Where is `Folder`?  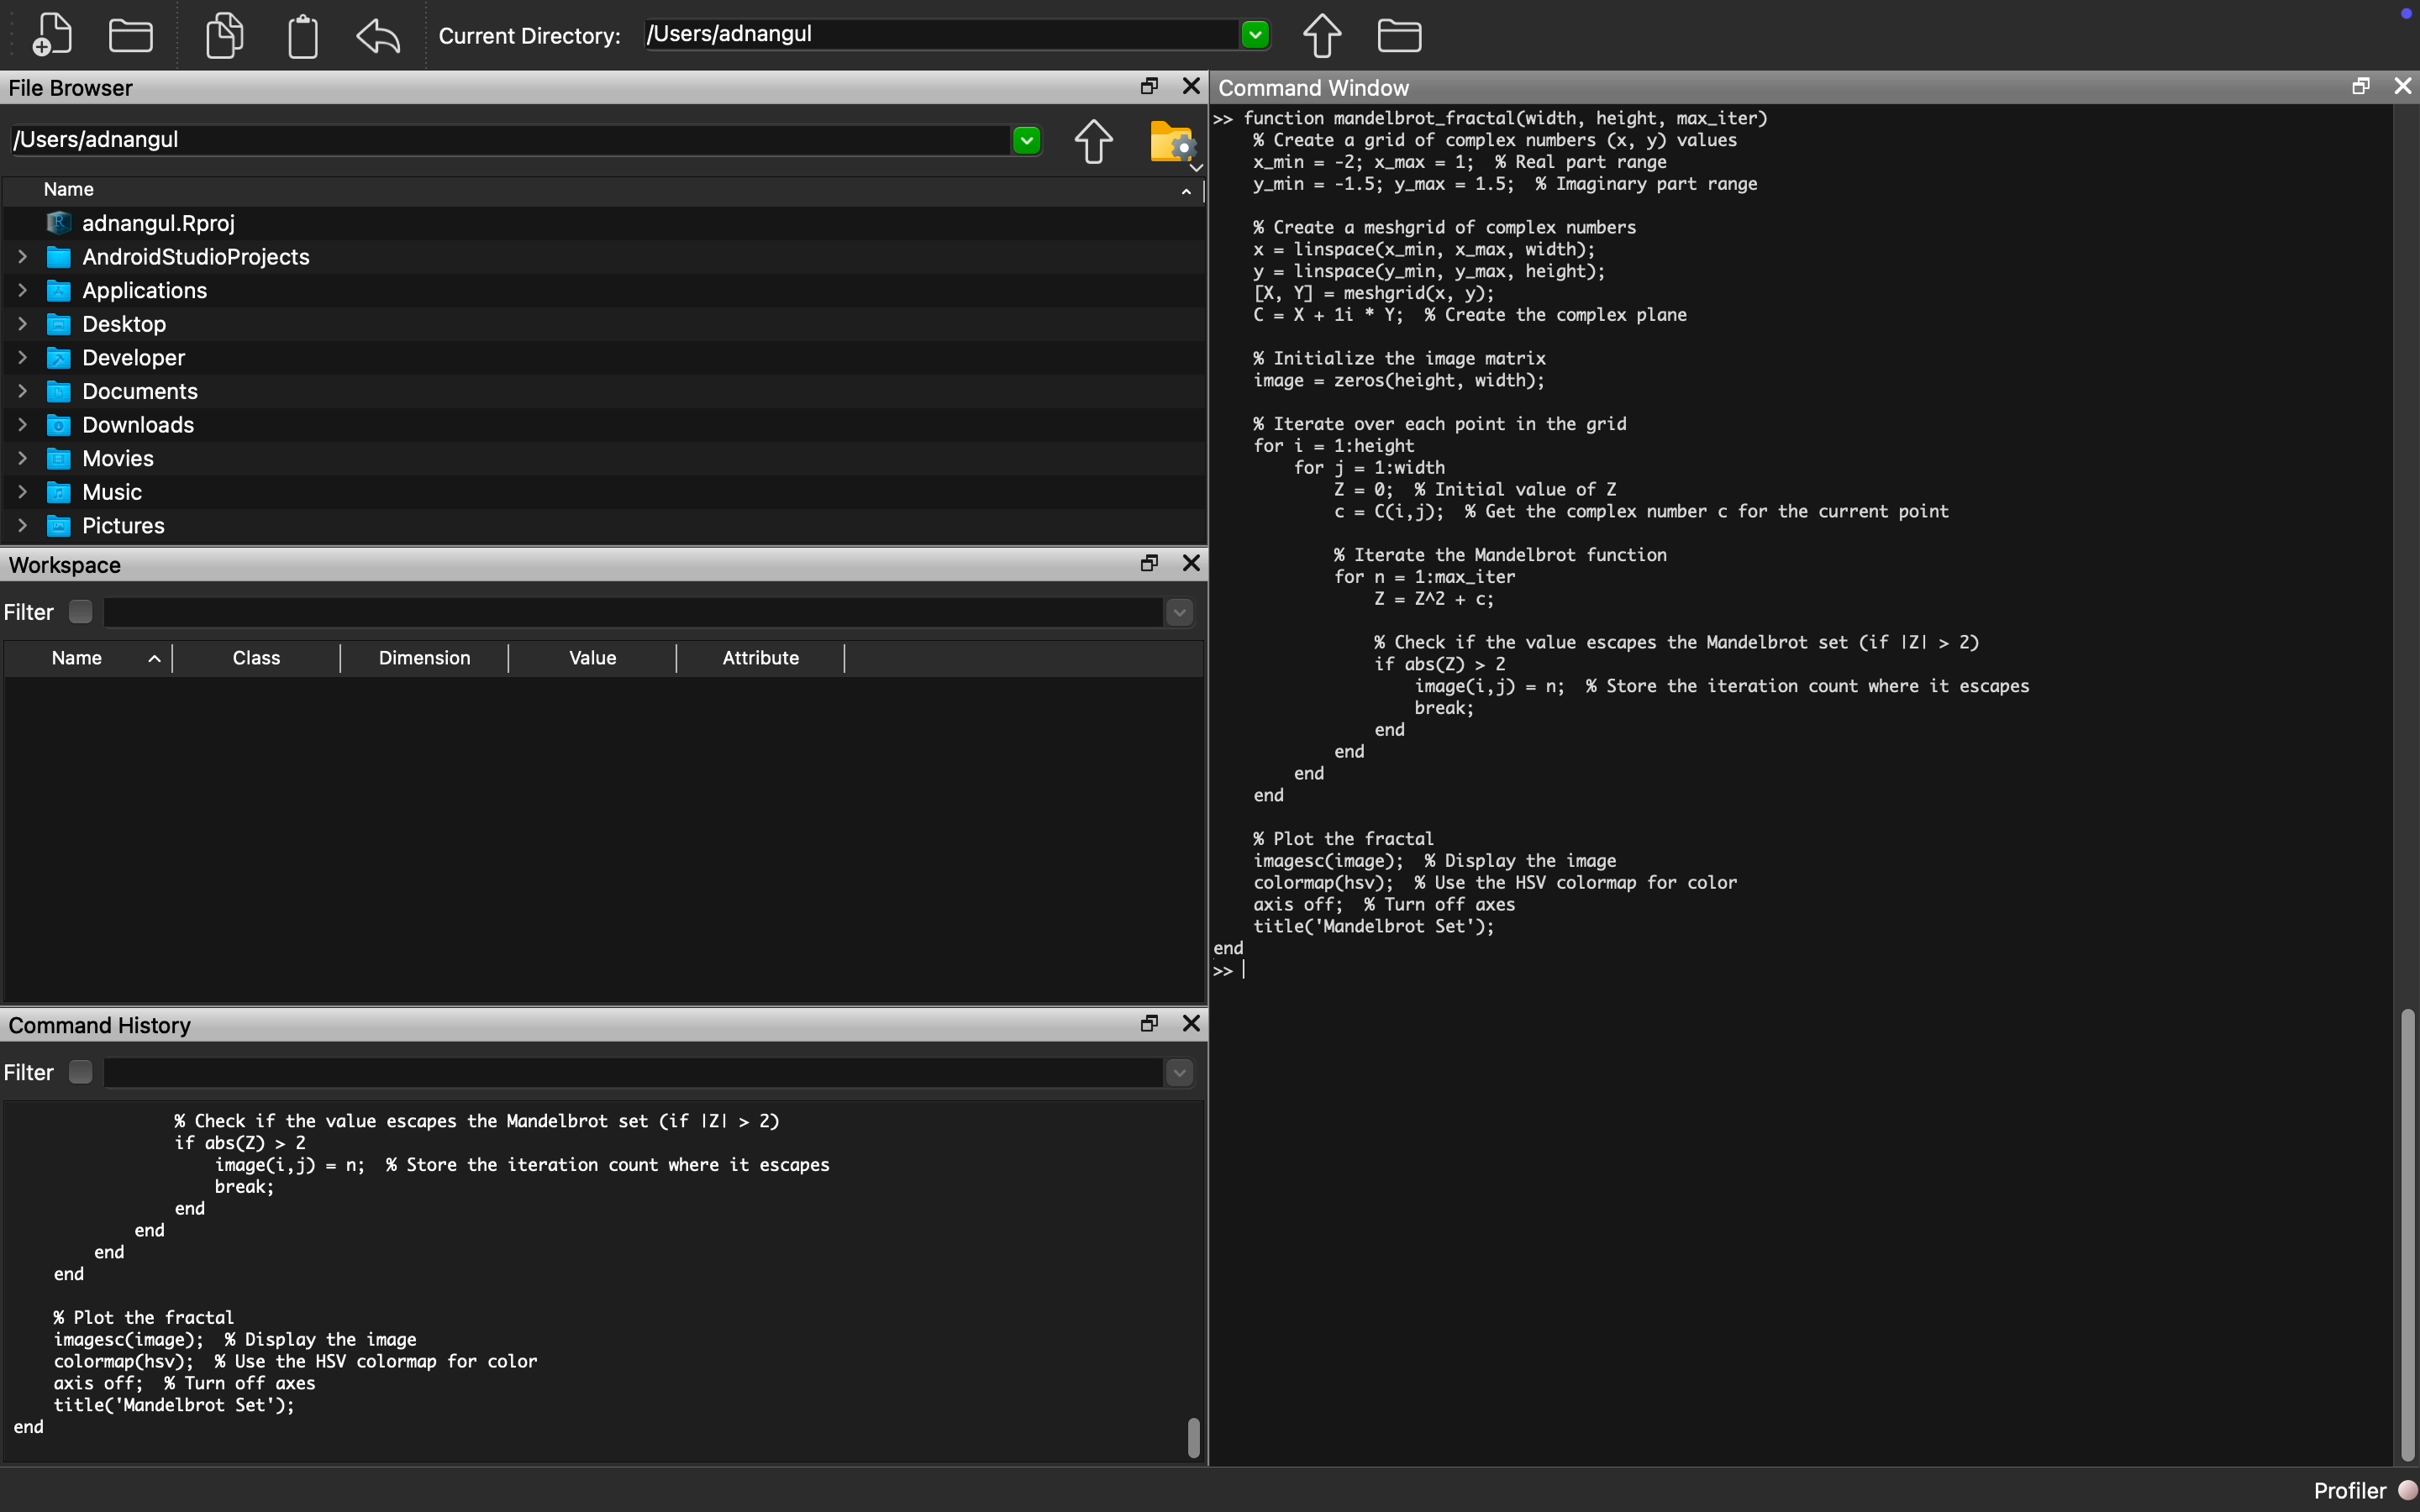
Folder is located at coordinates (1399, 37).